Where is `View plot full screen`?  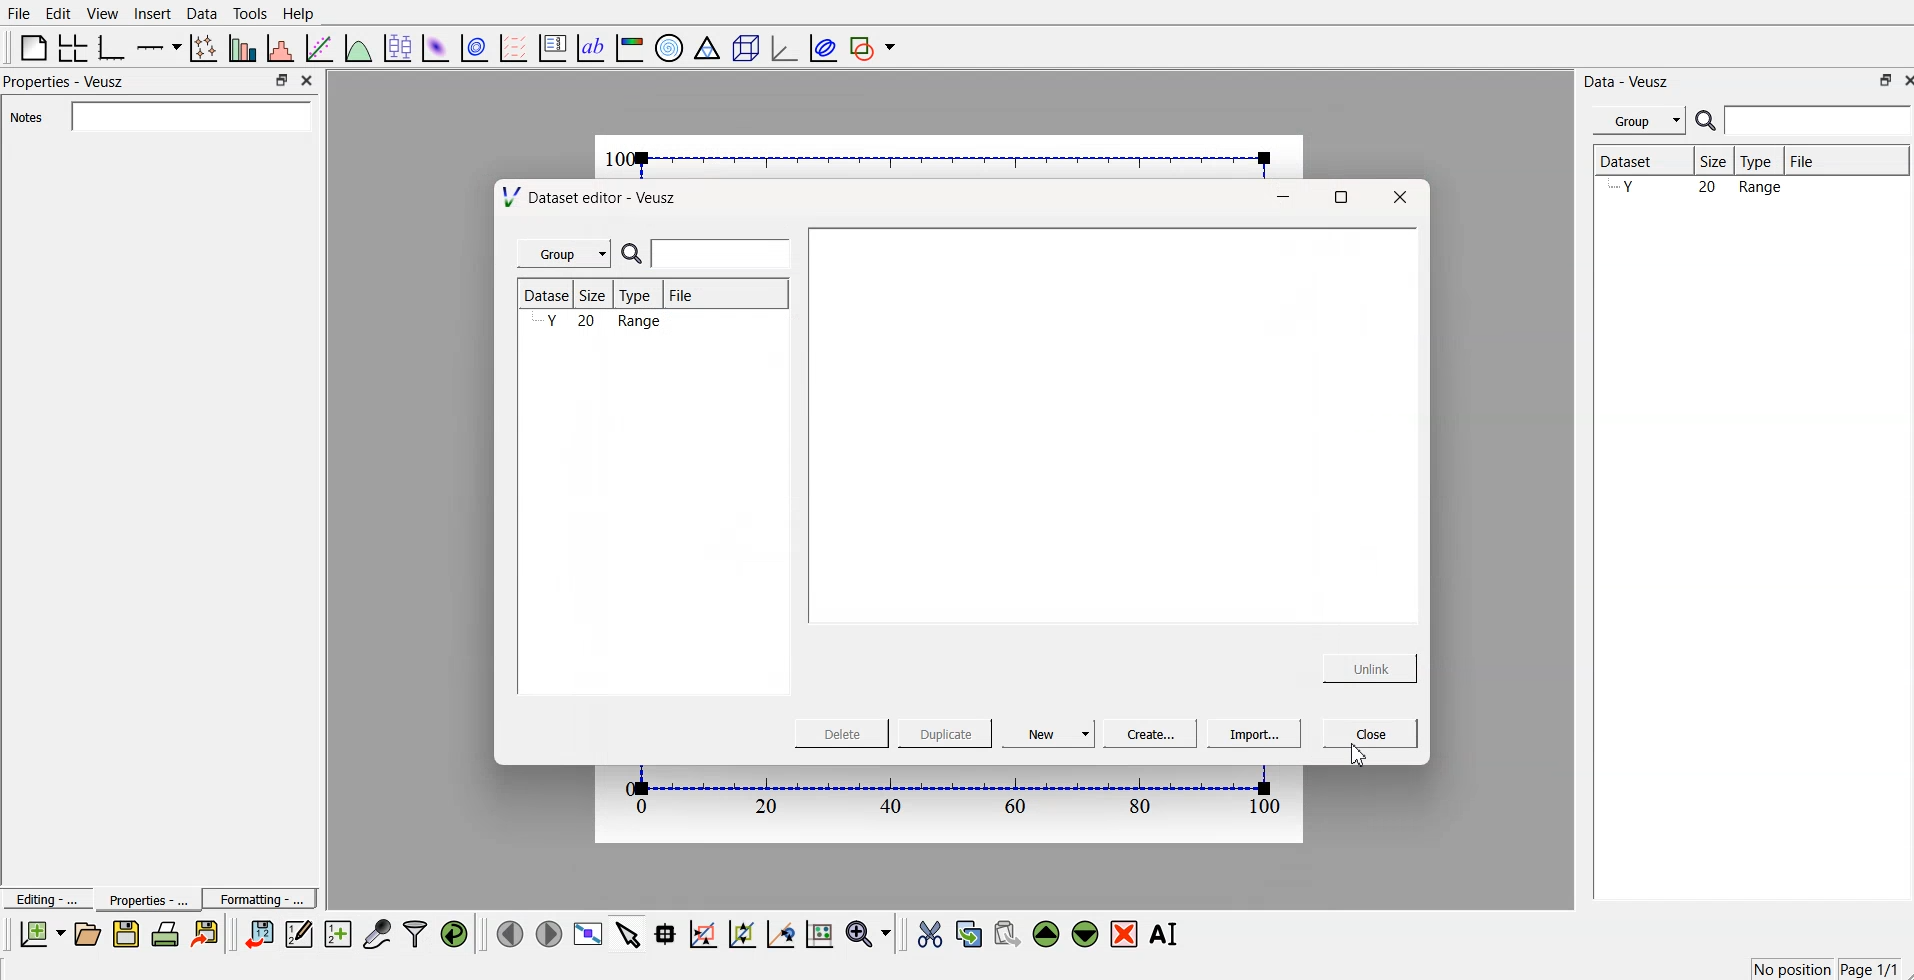
View plot full screen is located at coordinates (589, 933).